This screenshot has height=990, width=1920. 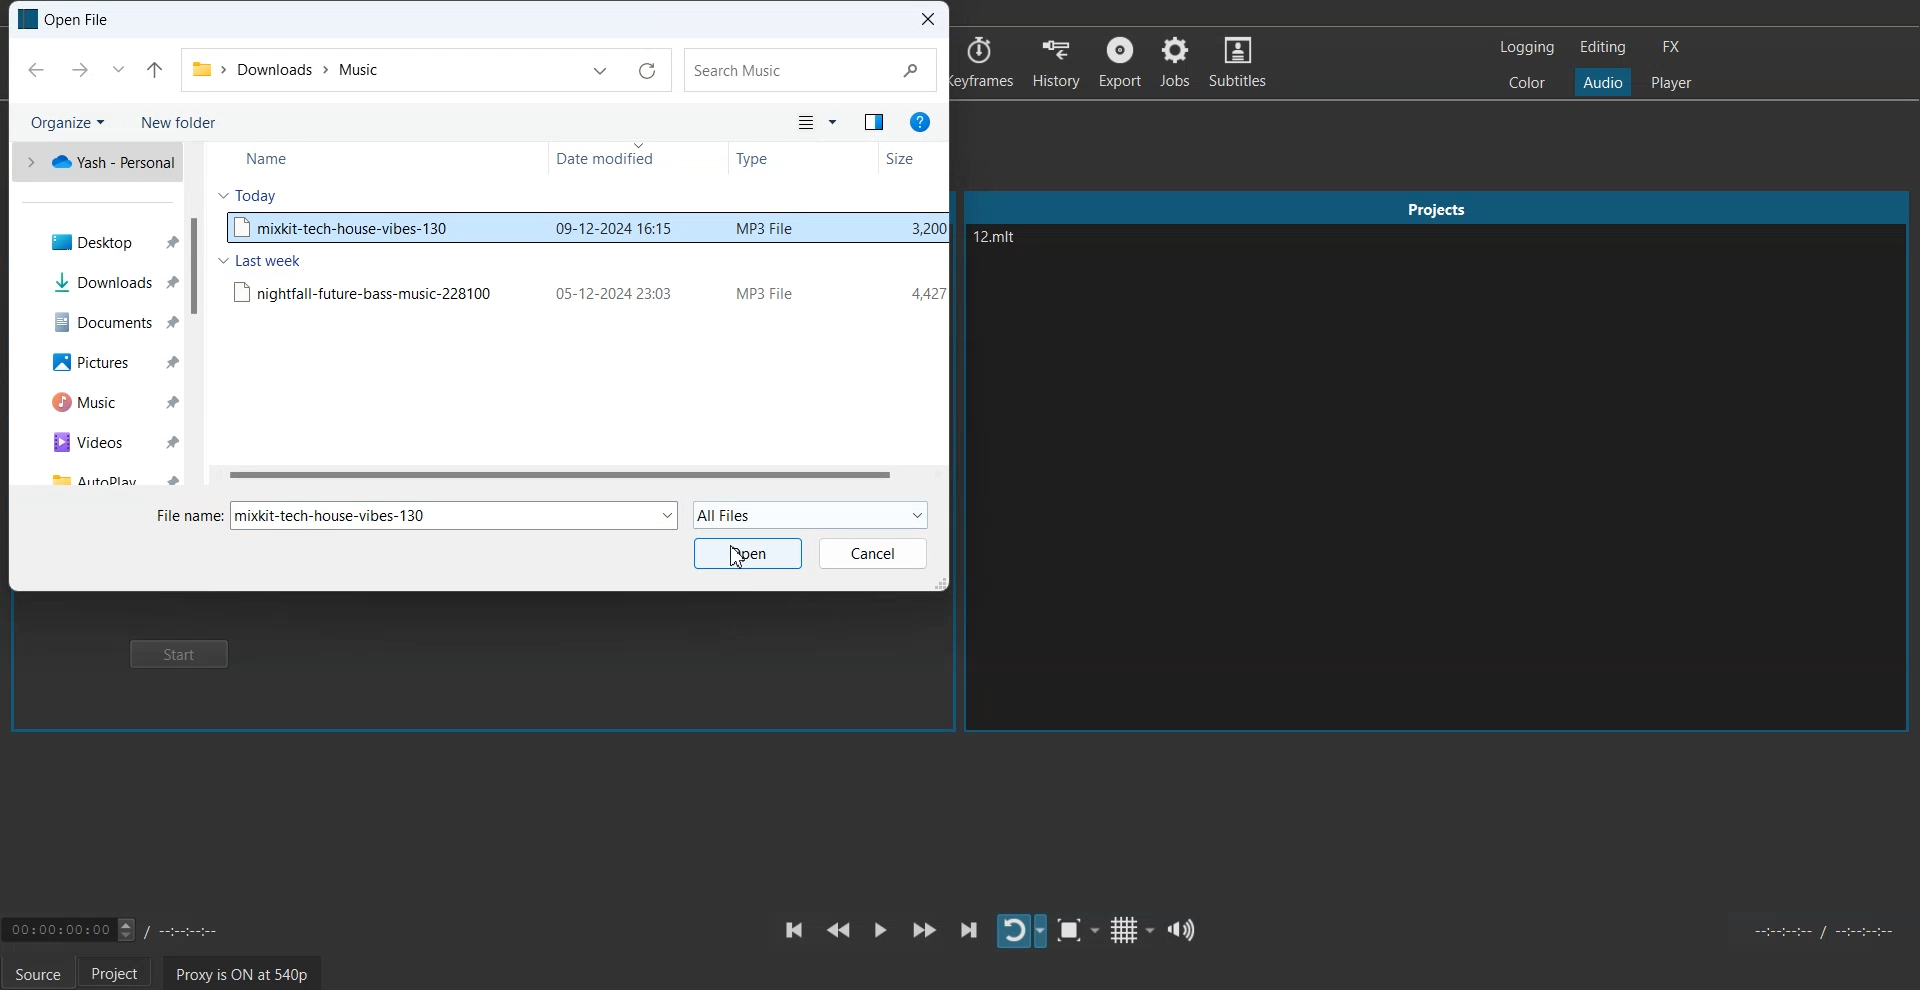 I want to click on Project, so click(x=121, y=973).